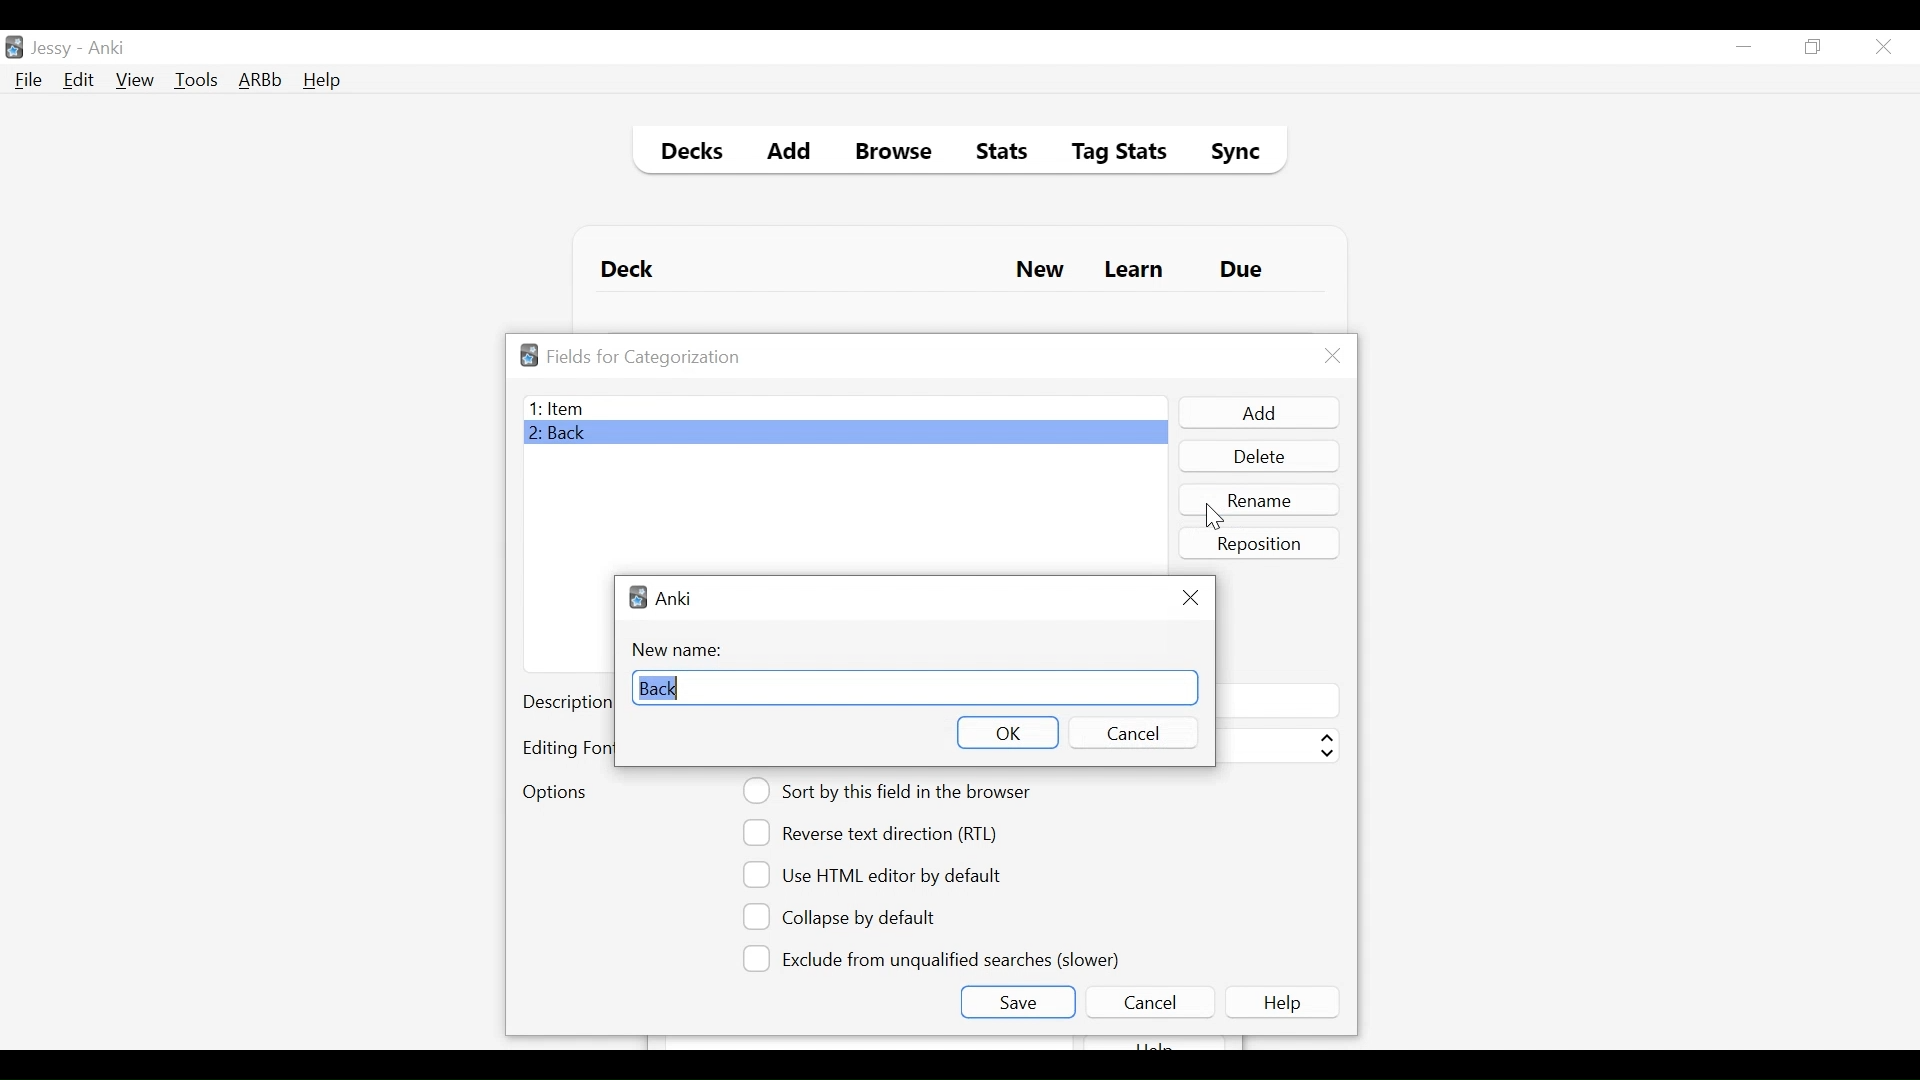 The height and width of the screenshot is (1080, 1920). What do you see at coordinates (683, 650) in the screenshot?
I see `New Name` at bounding box center [683, 650].